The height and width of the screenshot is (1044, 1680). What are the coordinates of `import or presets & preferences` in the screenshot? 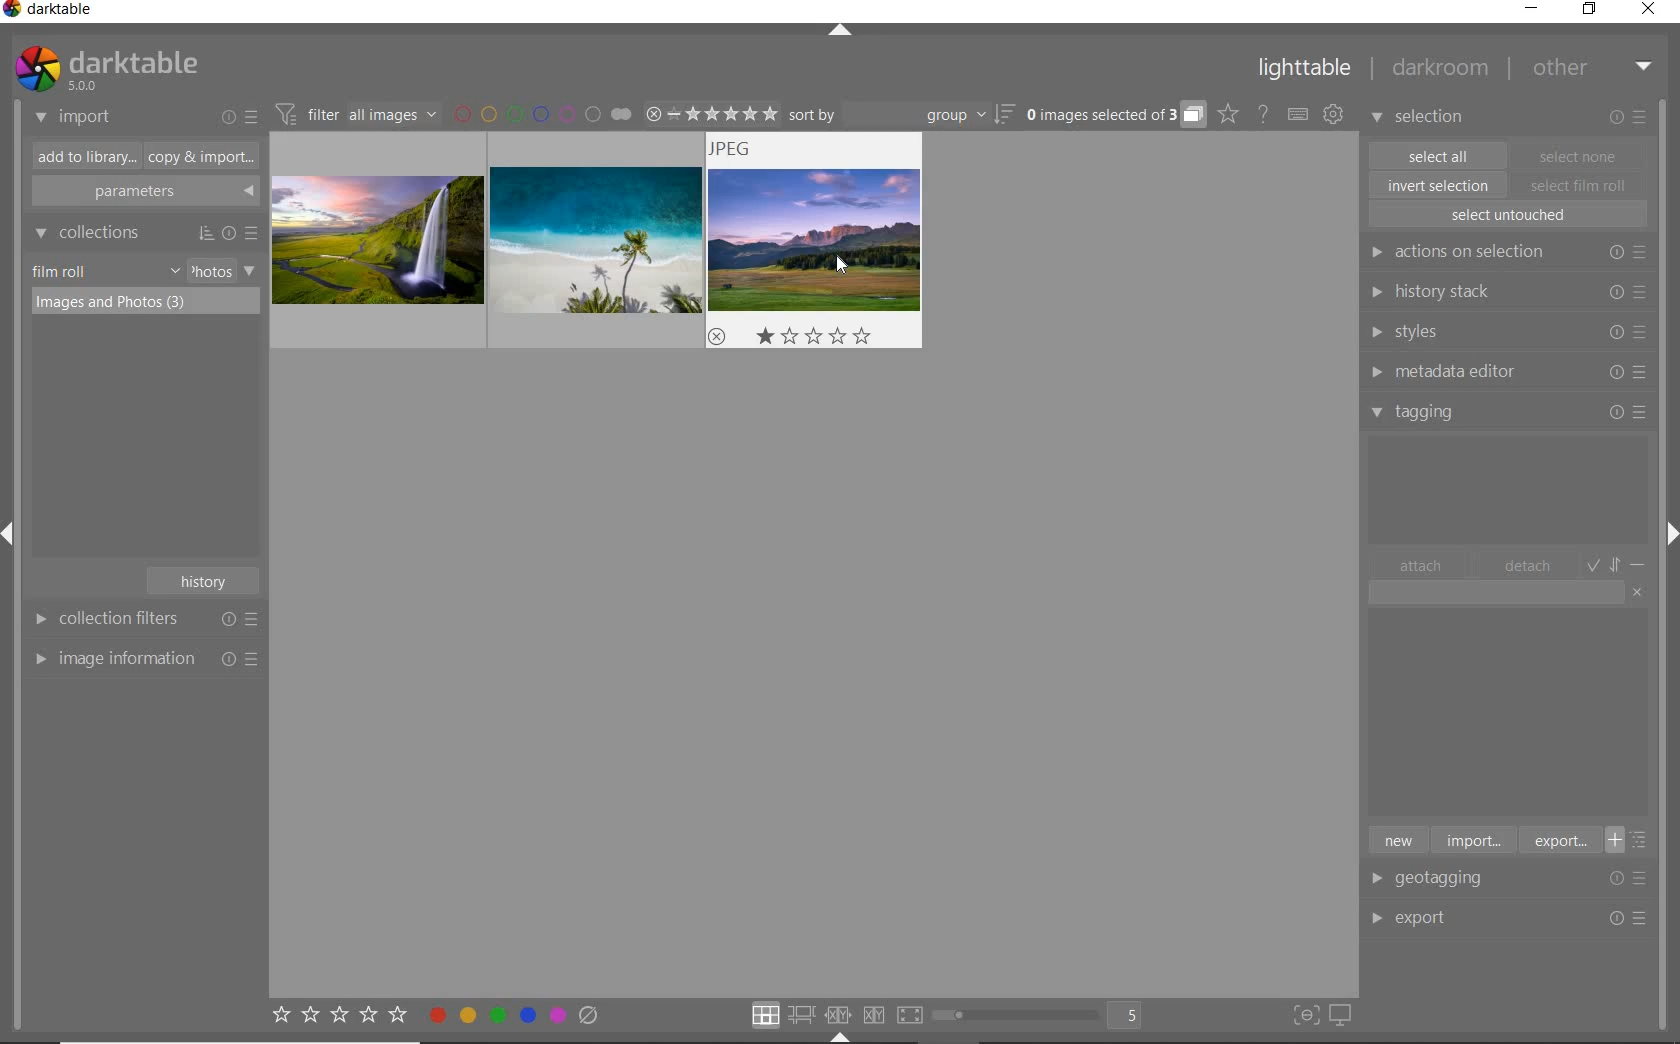 It's located at (239, 116).